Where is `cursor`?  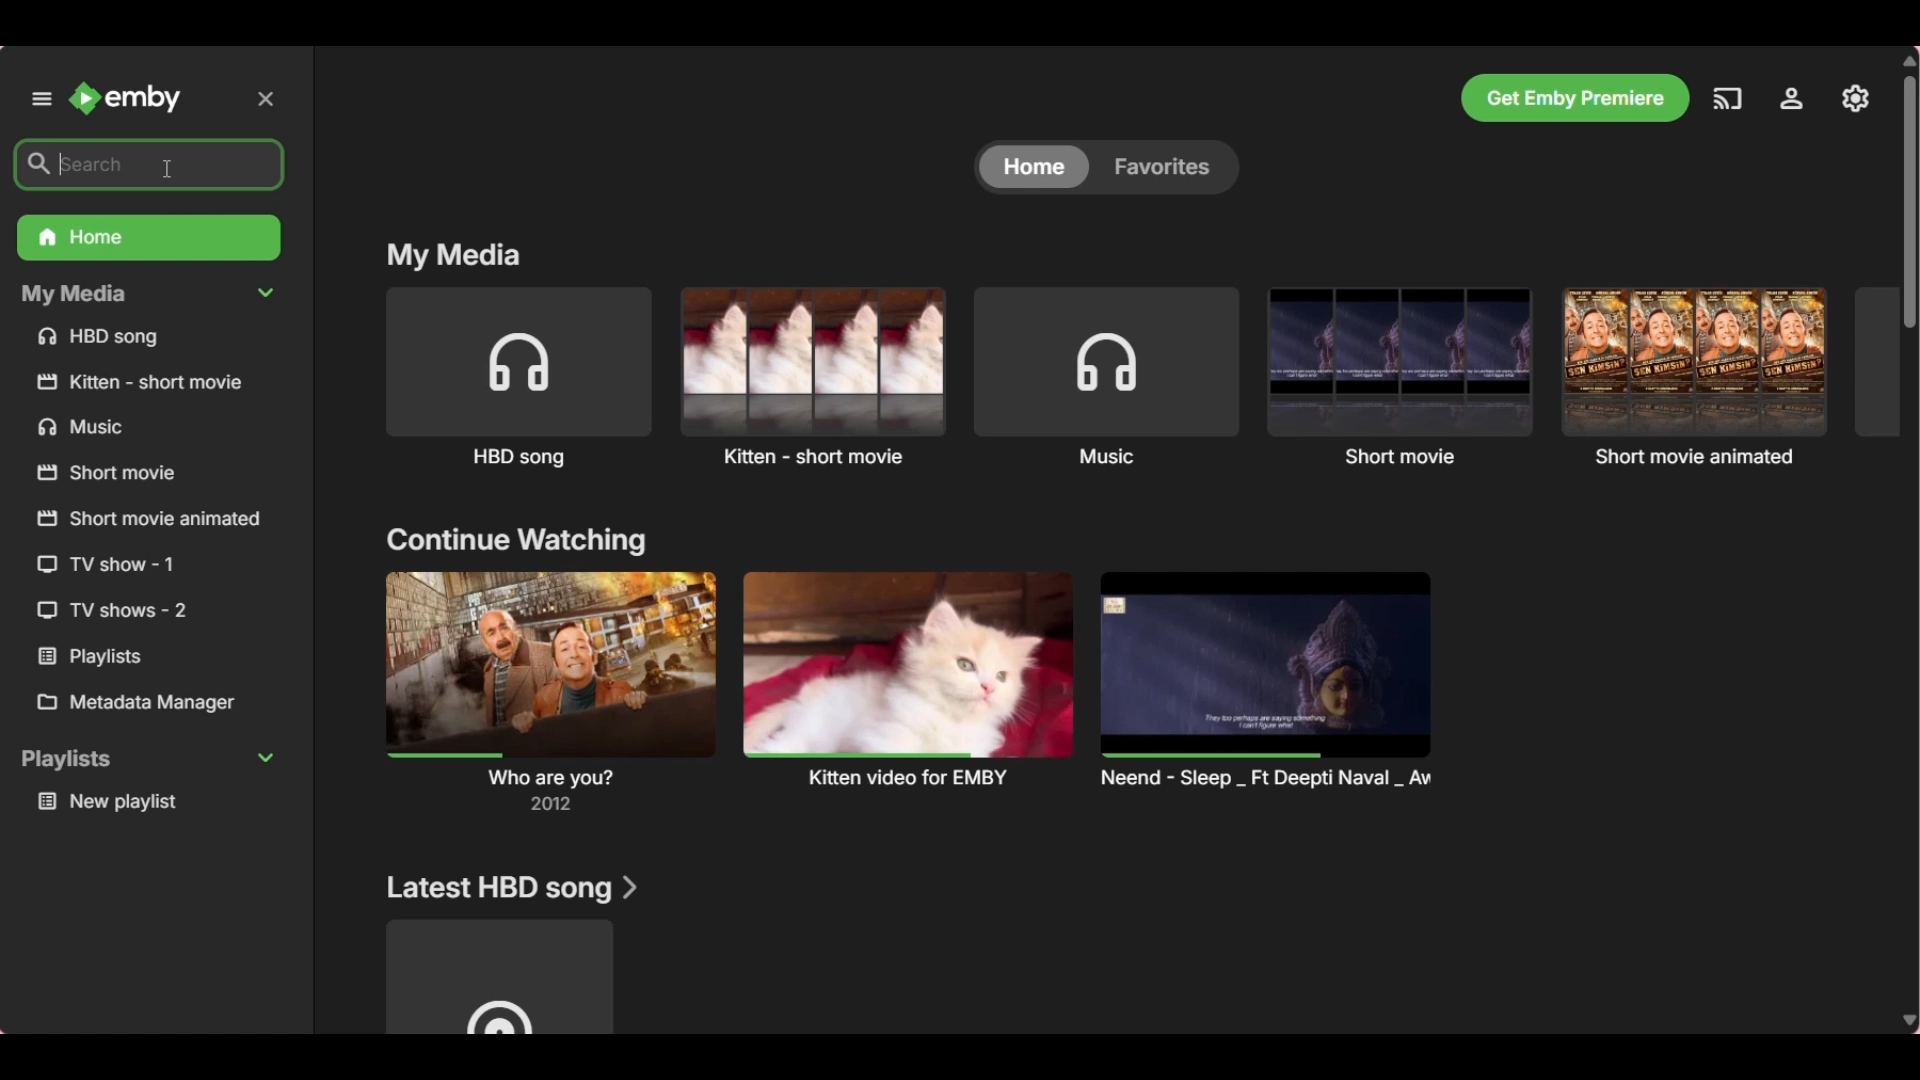 cursor is located at coordinates (171, 165).